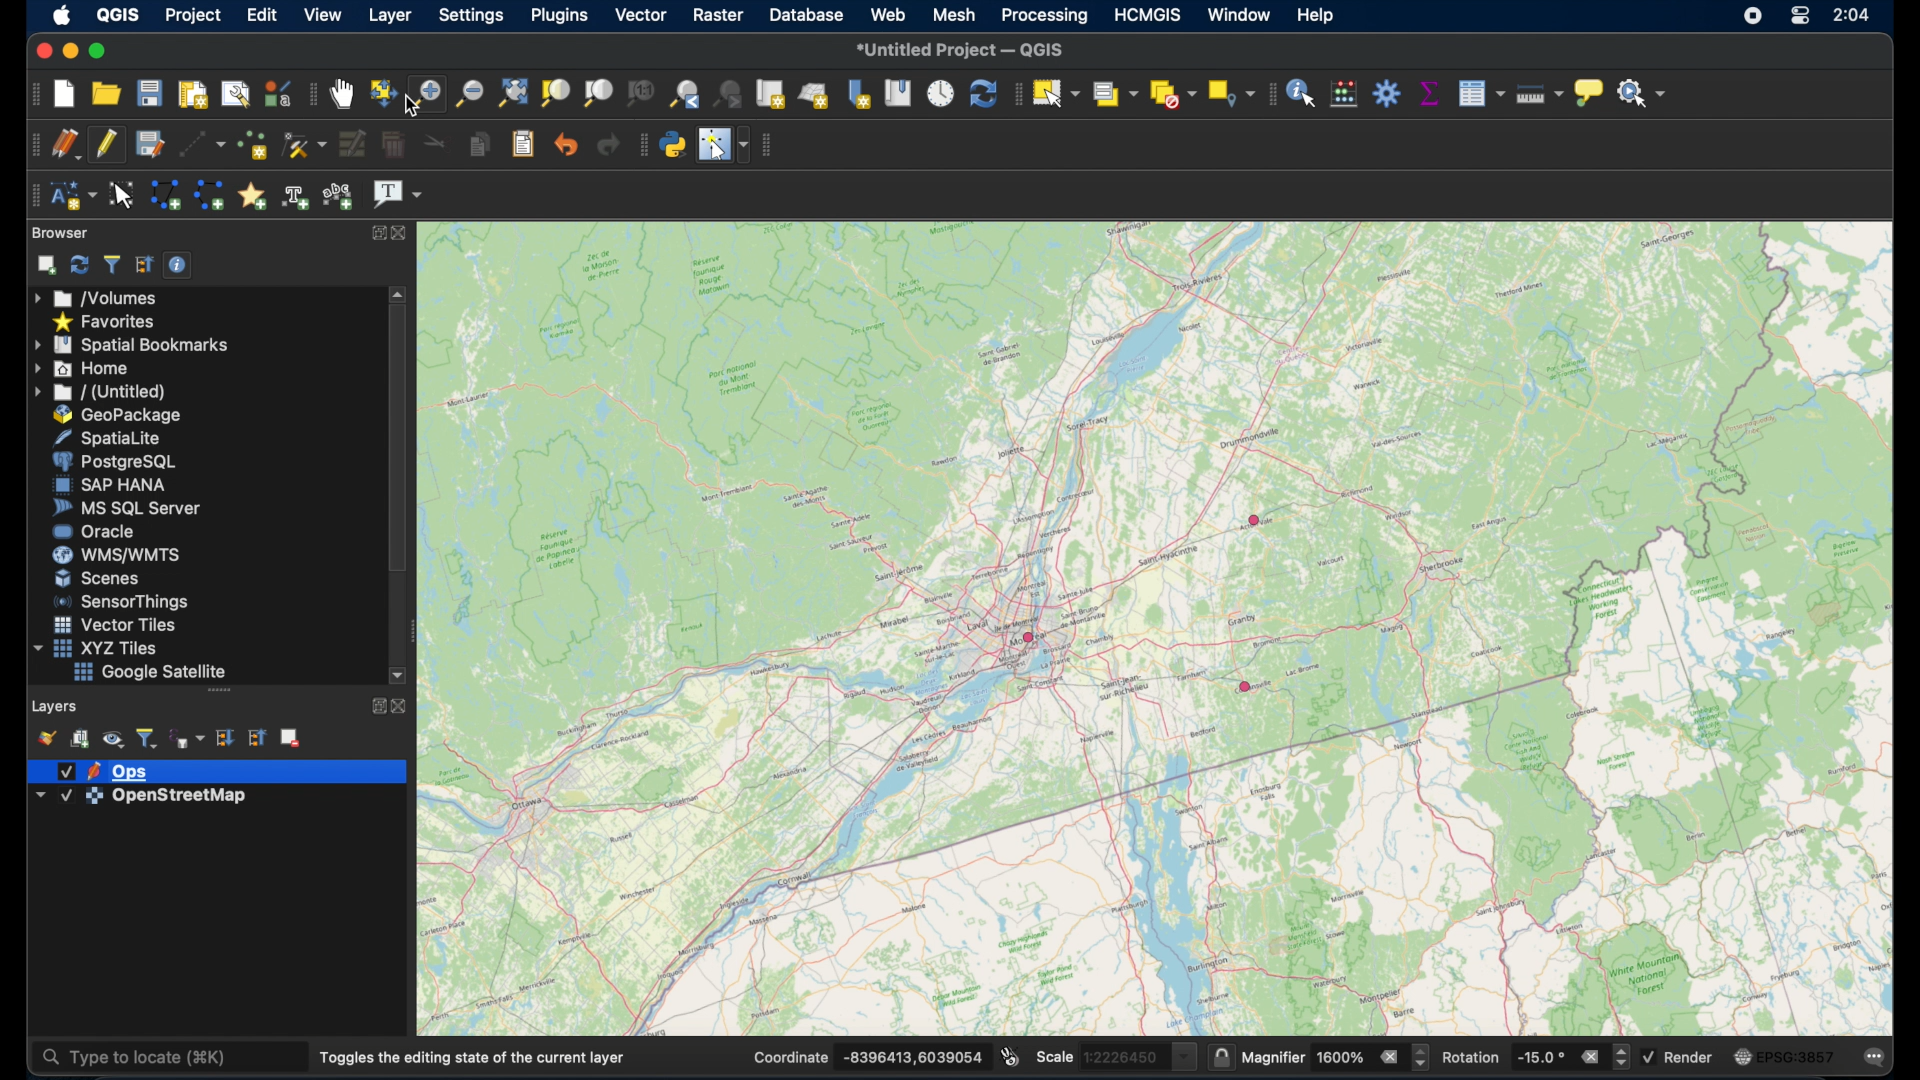  Describe the element at coordinates (101, 770) in the screenshot. I see `layer ` at that location.